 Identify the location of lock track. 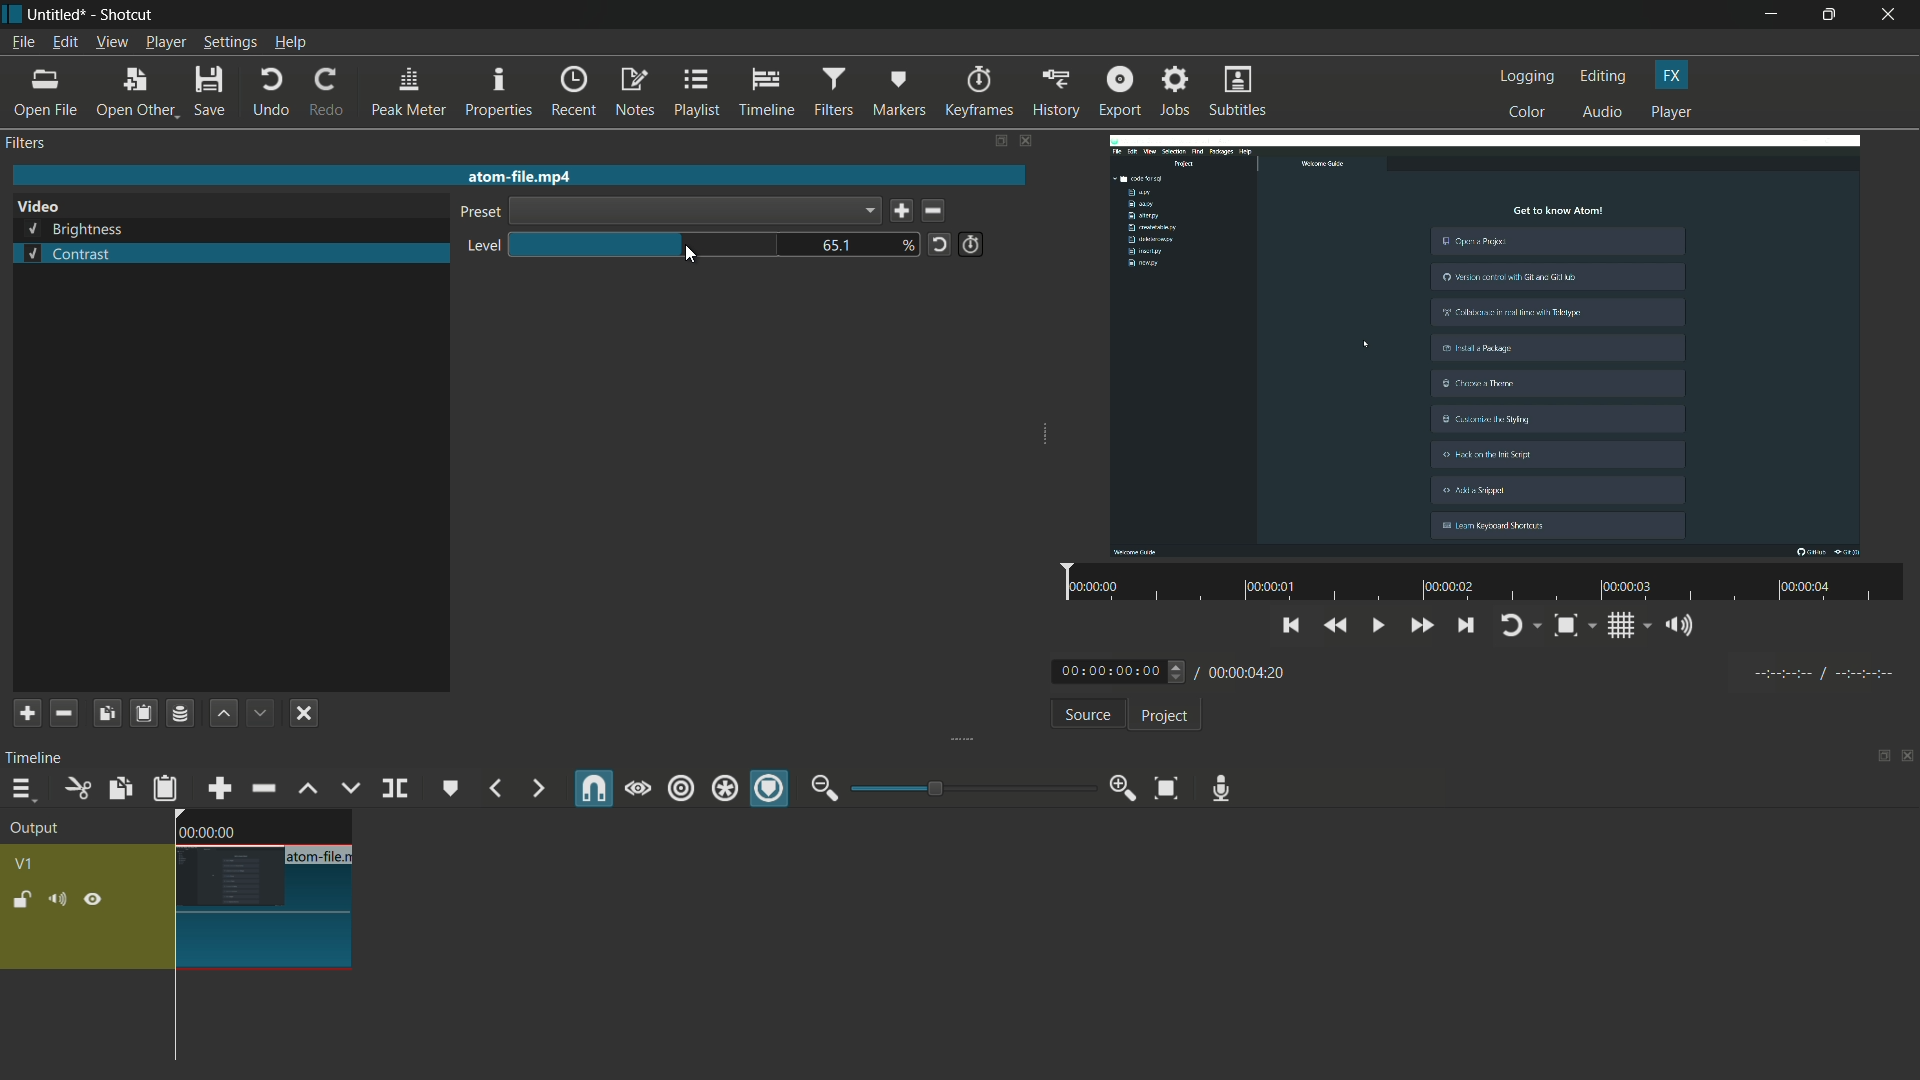
(25, 900).